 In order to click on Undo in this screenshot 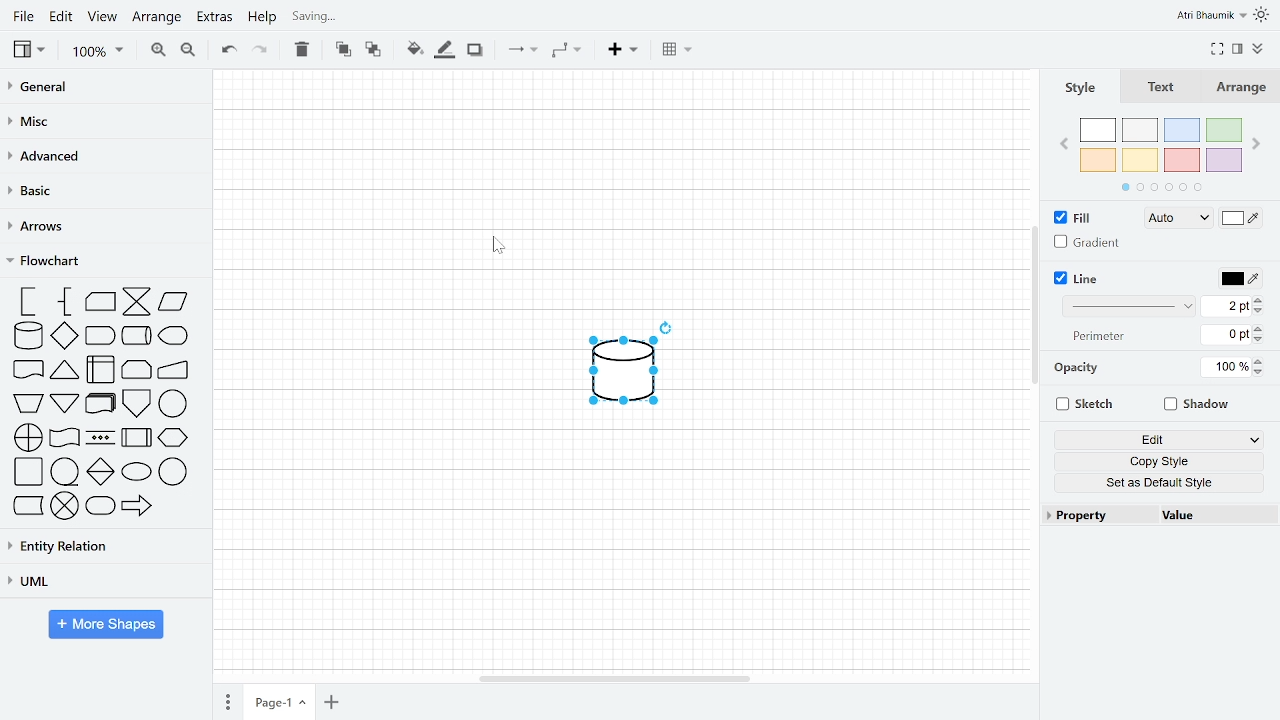, I will do `click(228, 51)`.